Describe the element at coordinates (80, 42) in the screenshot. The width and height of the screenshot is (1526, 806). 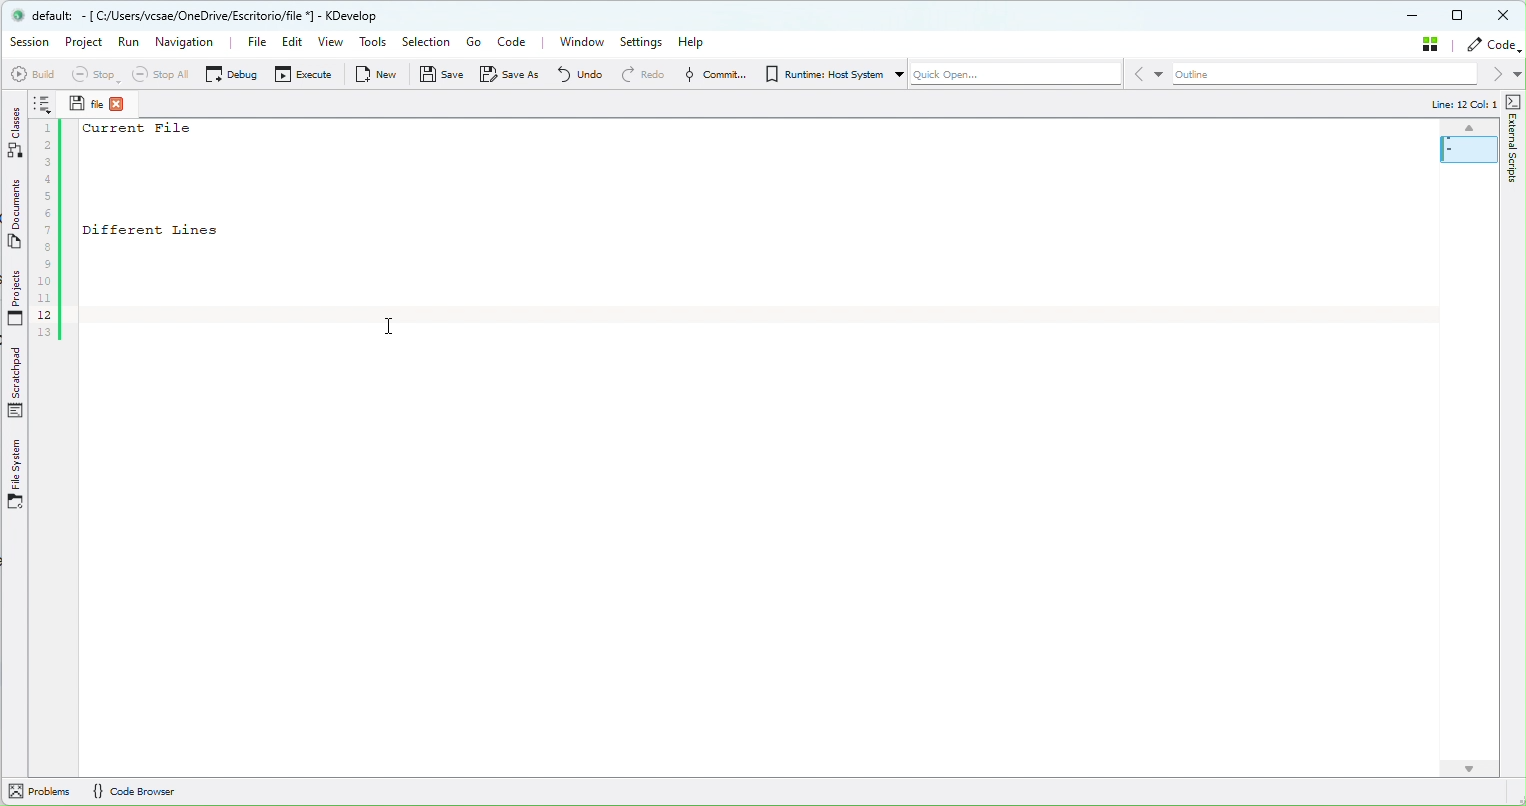
I see `Project` at that location.